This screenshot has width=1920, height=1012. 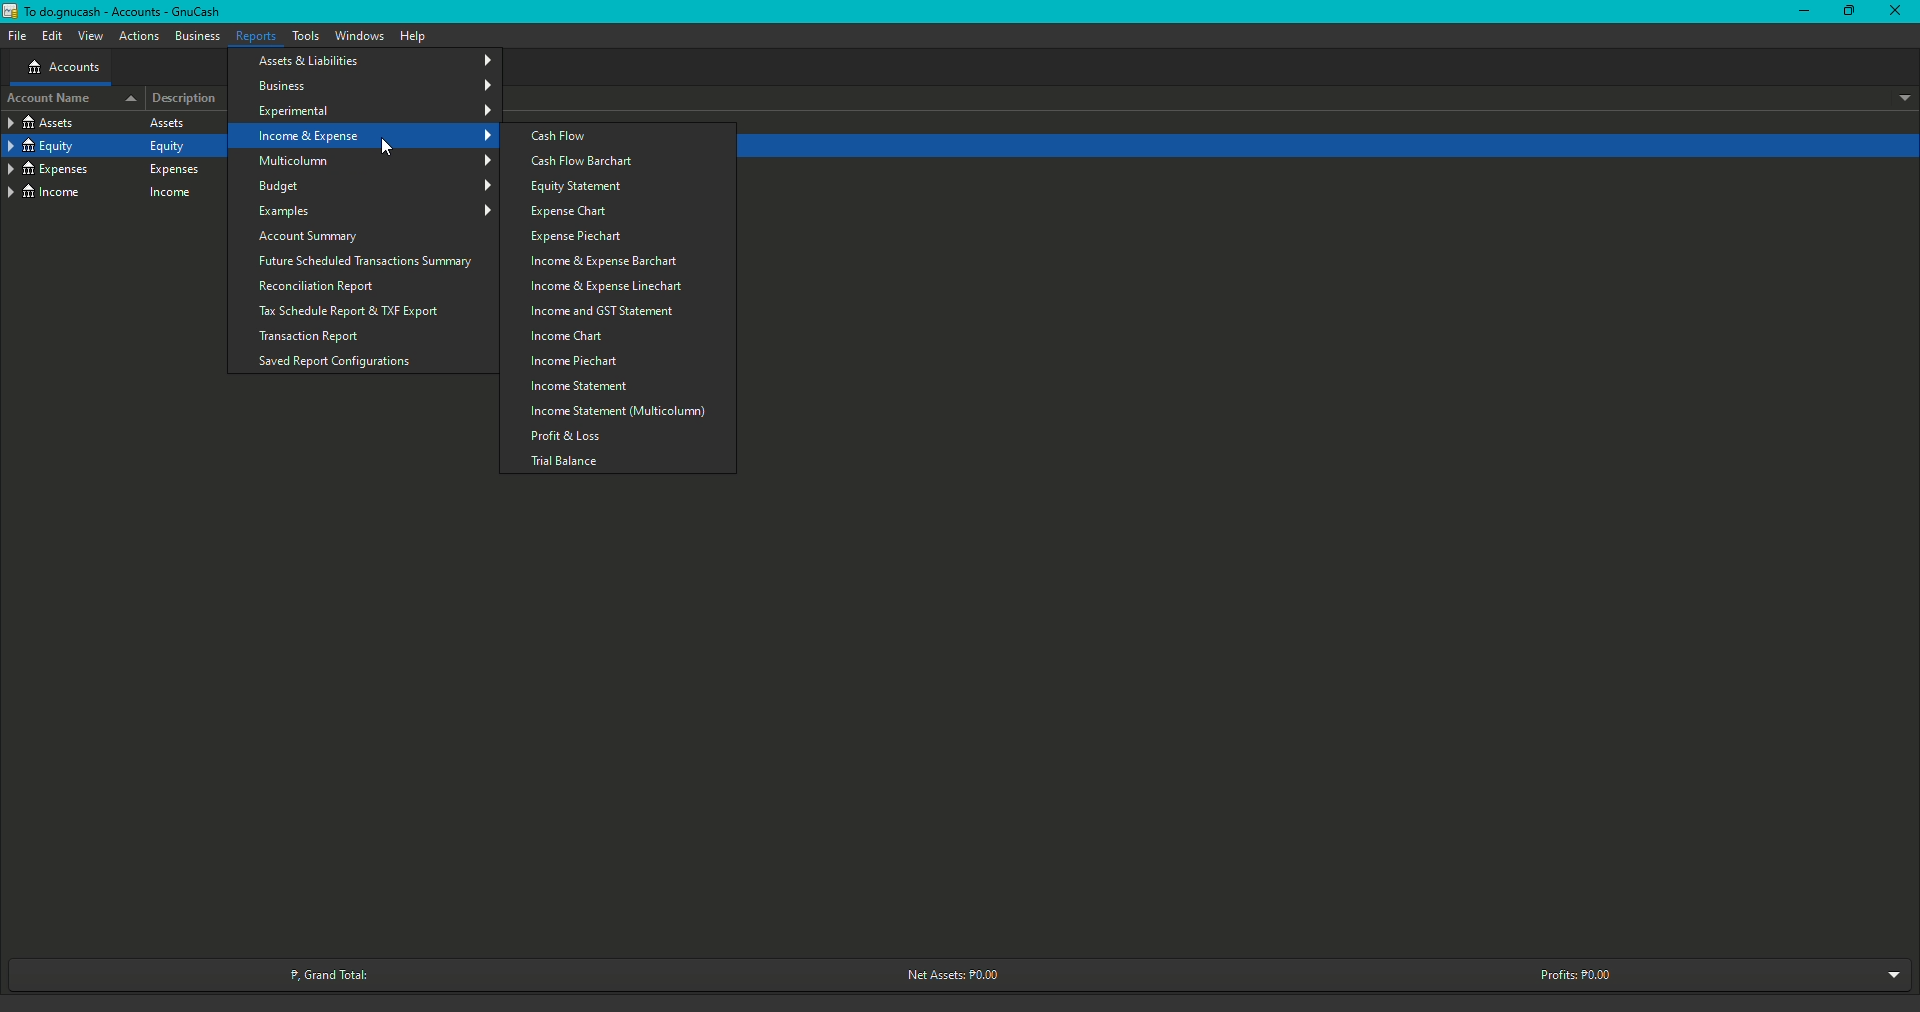 I want to click on Account Summary, so click(x=312, y=236).